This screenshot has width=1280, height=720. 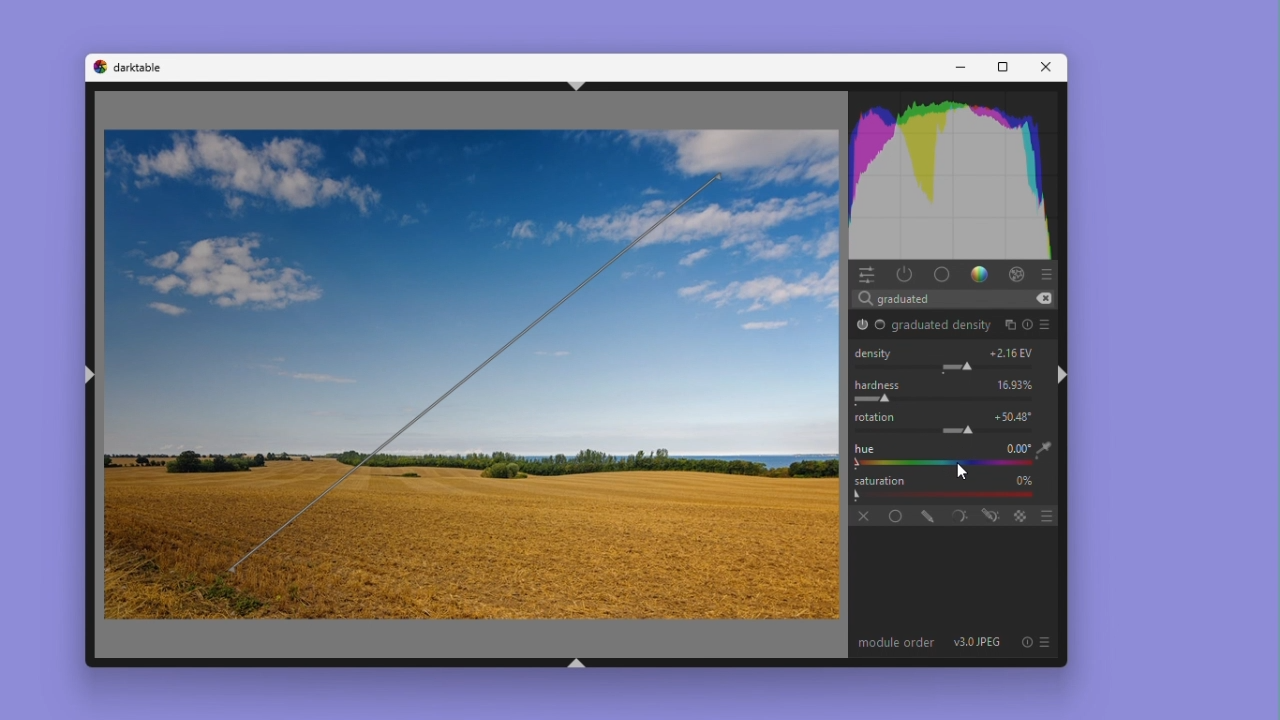 What do you see at coordinates (1013, 352) in the screenshot?
I see `+1.00 EV` at bounding box center [1013, 352].